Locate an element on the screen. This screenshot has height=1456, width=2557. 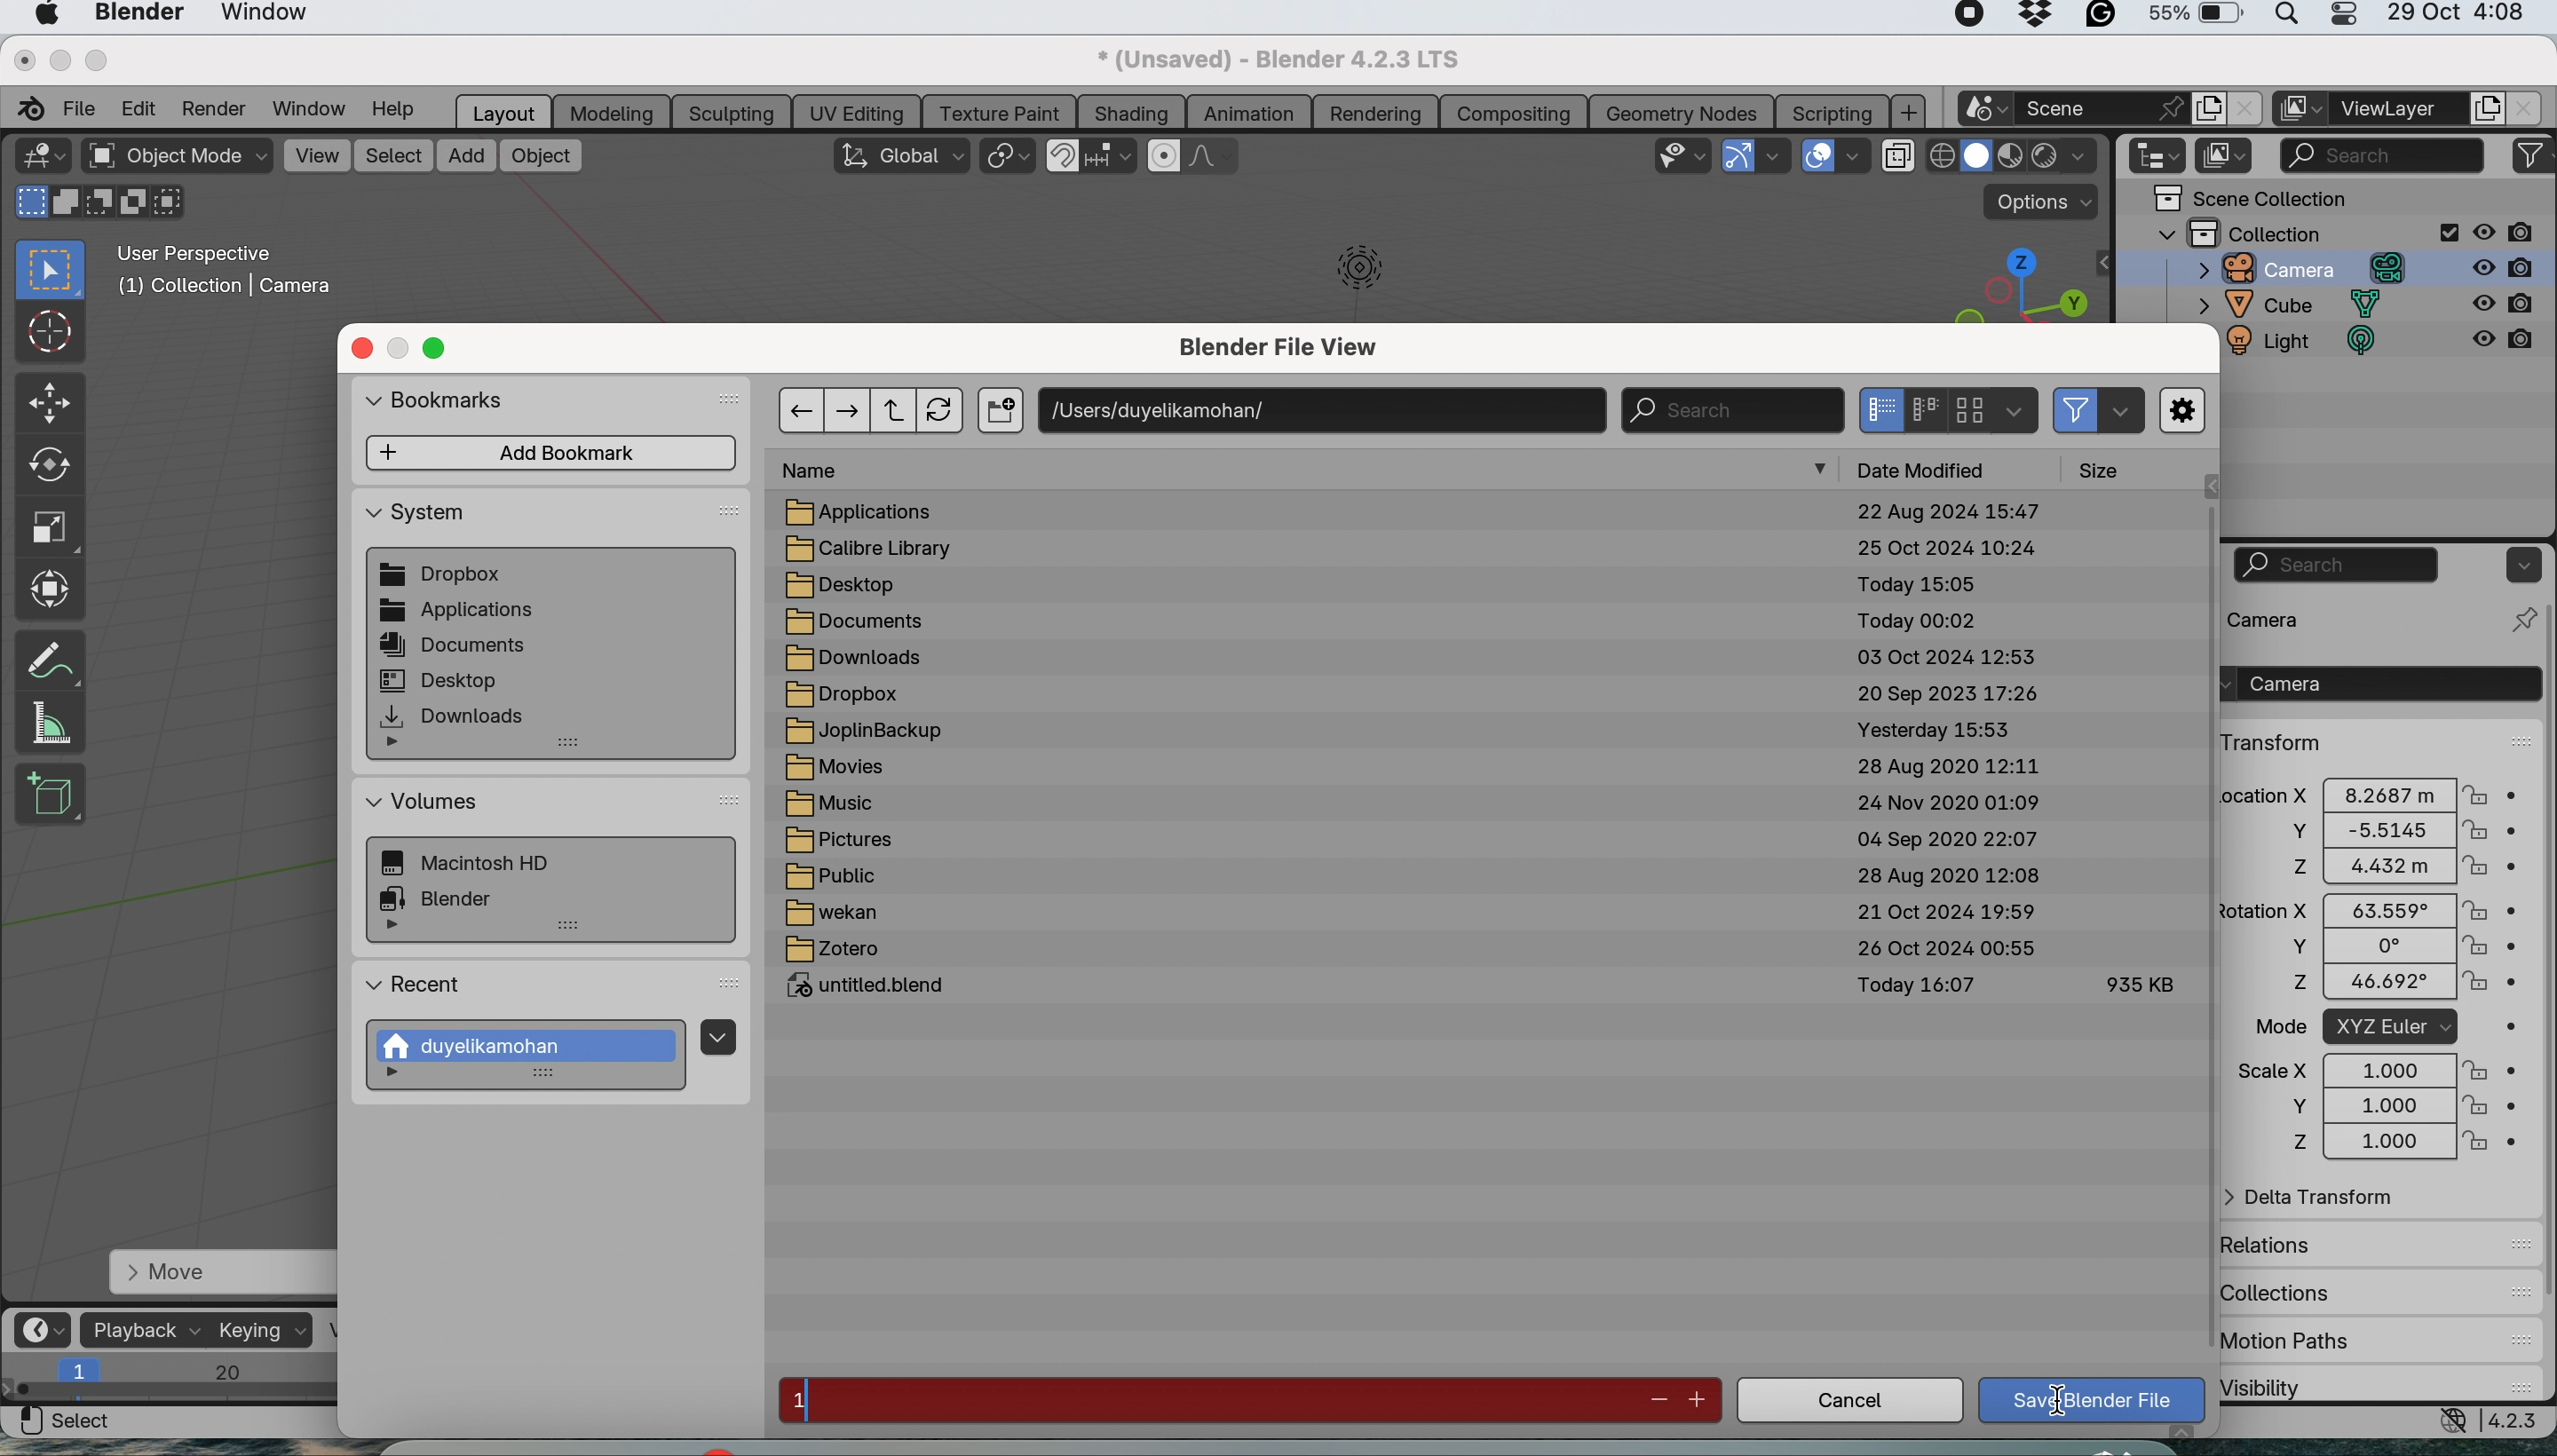
snap is located at coordinates (1064, 157).